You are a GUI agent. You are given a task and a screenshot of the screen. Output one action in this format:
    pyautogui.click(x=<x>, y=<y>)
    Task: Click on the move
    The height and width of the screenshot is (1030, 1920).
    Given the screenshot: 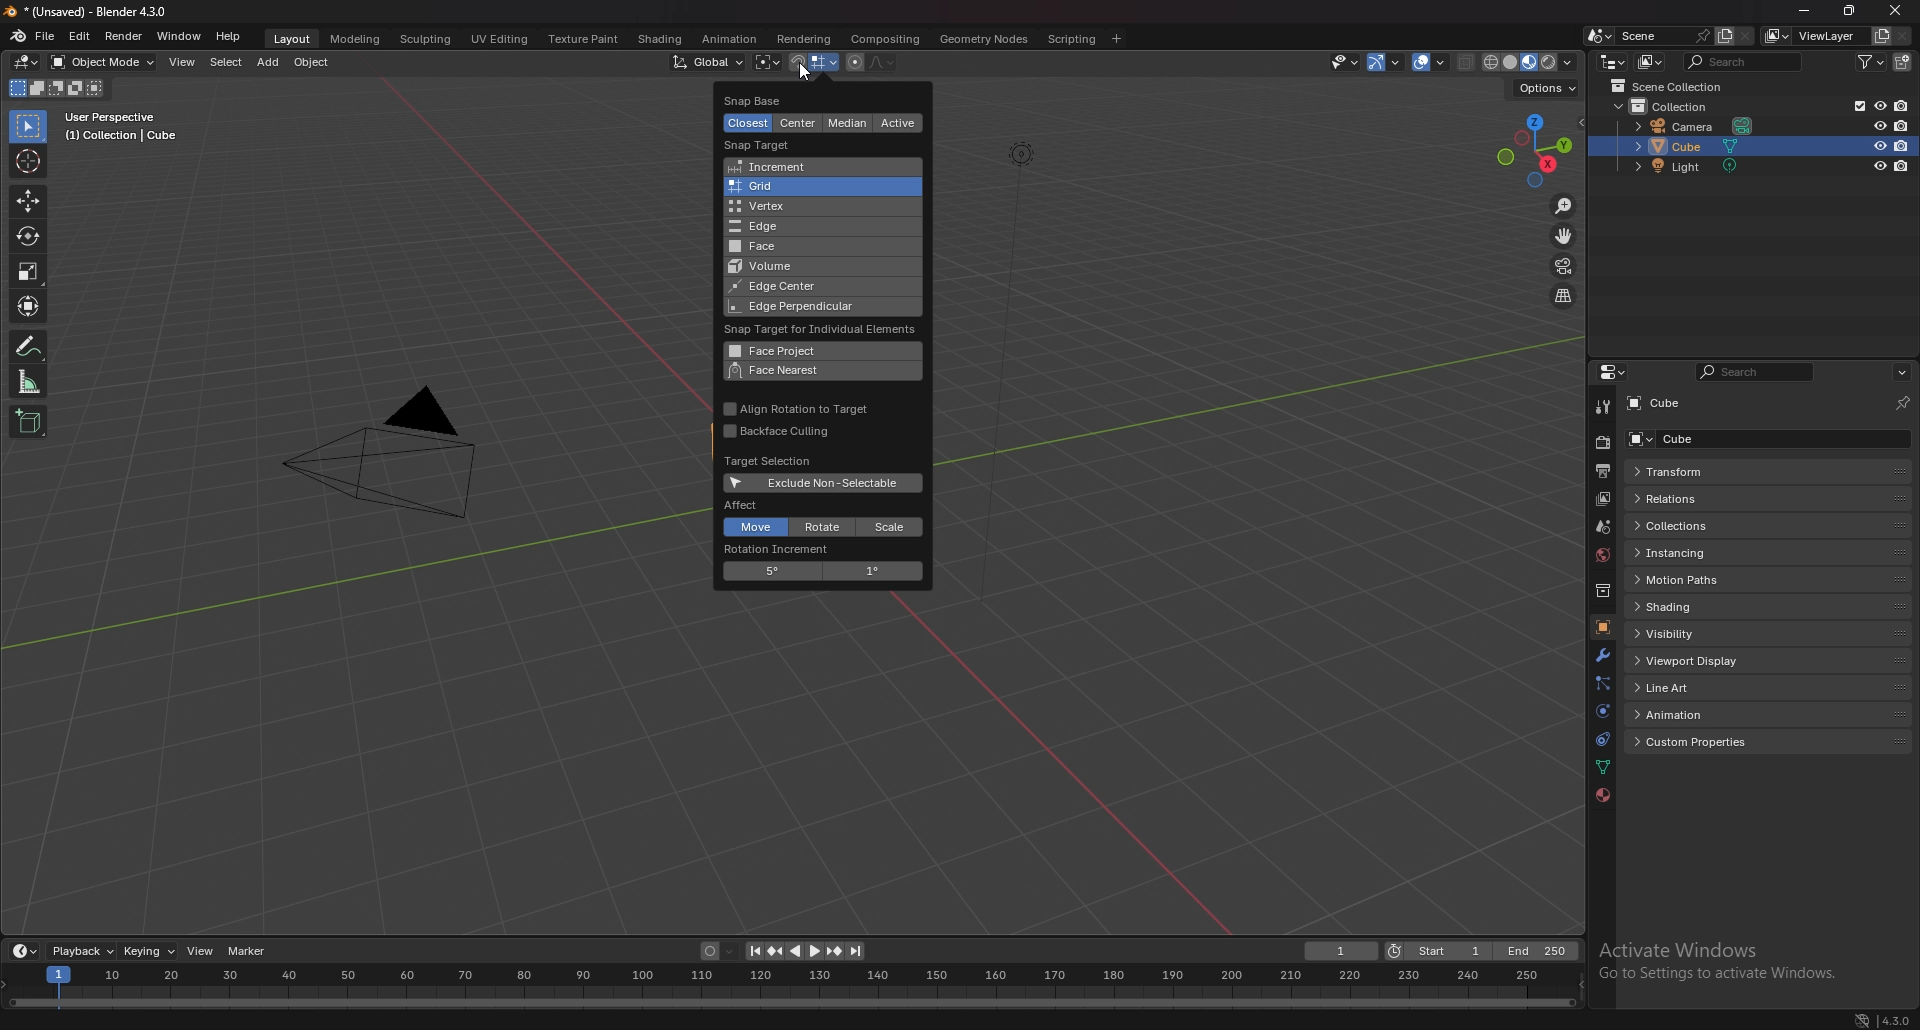 What is the action you would take?
    pyautogui.click(x=1563, y=236)
    